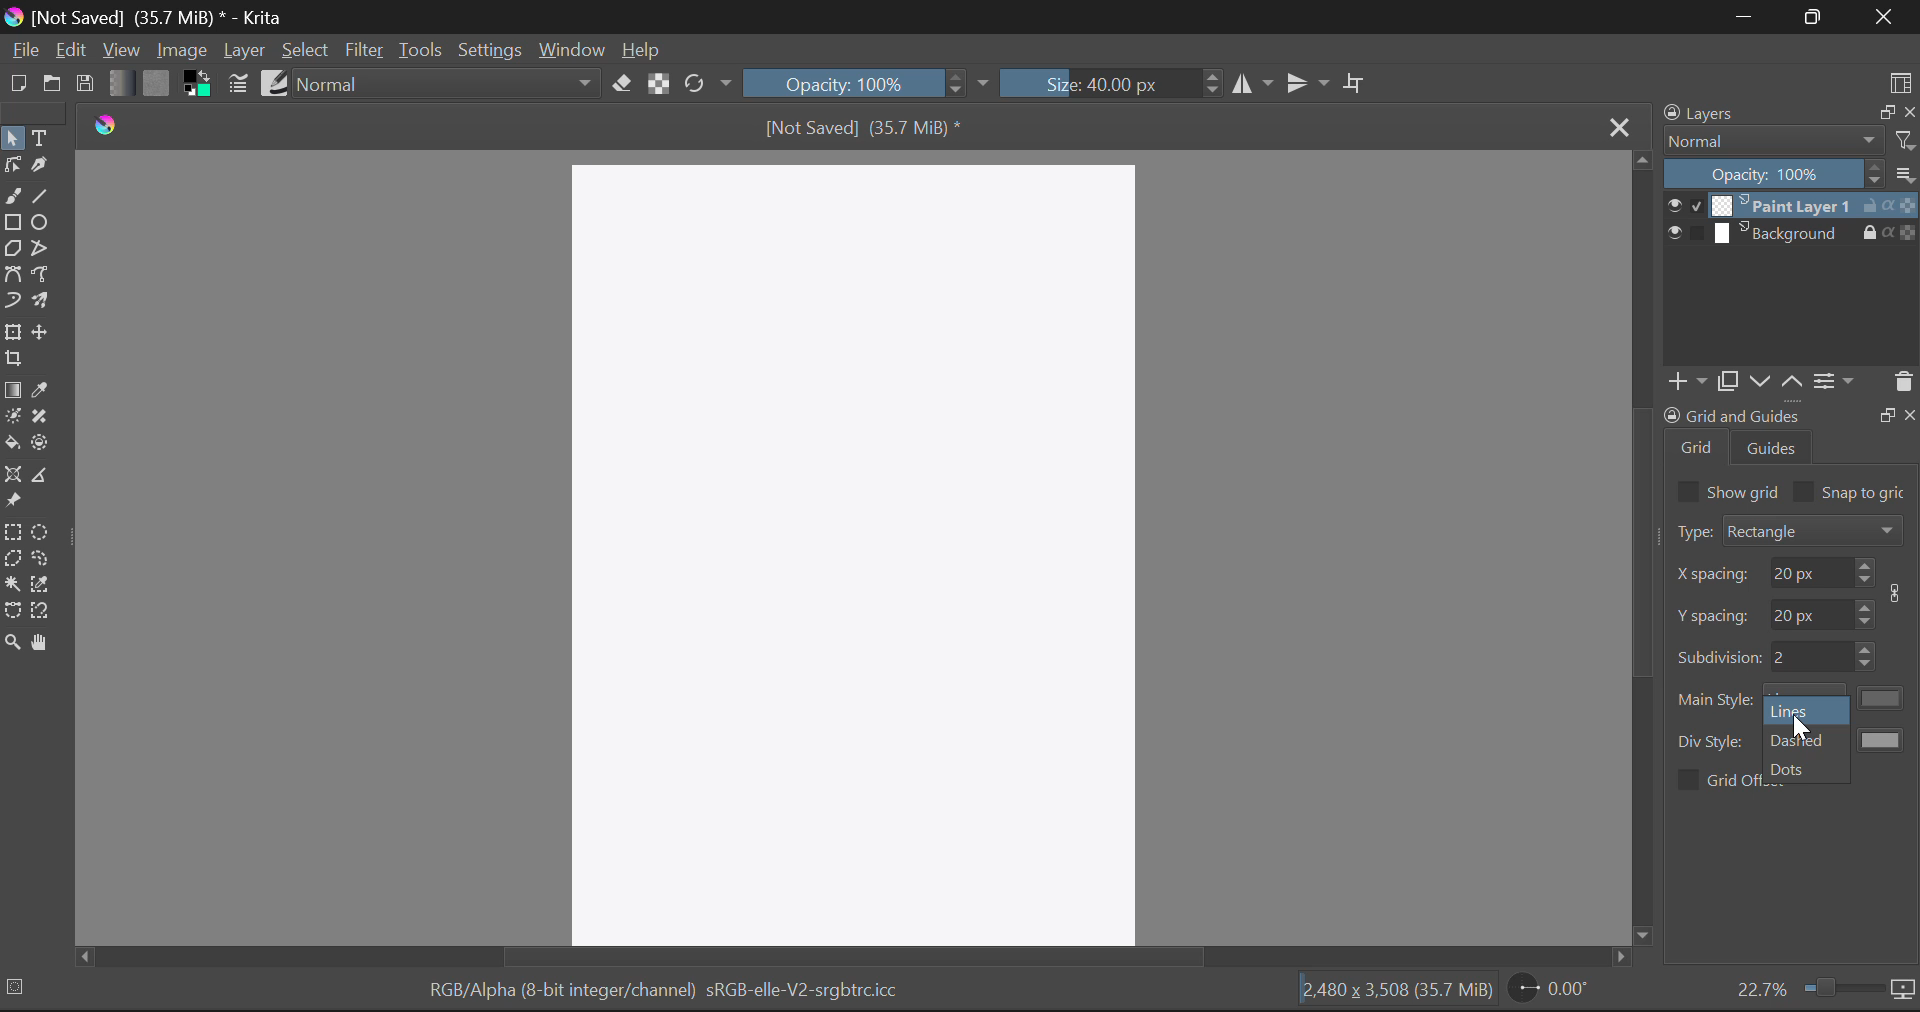 The height and width of the screenshot is (1012, 1920). I want to click on filter icon, so click(1904, 140).